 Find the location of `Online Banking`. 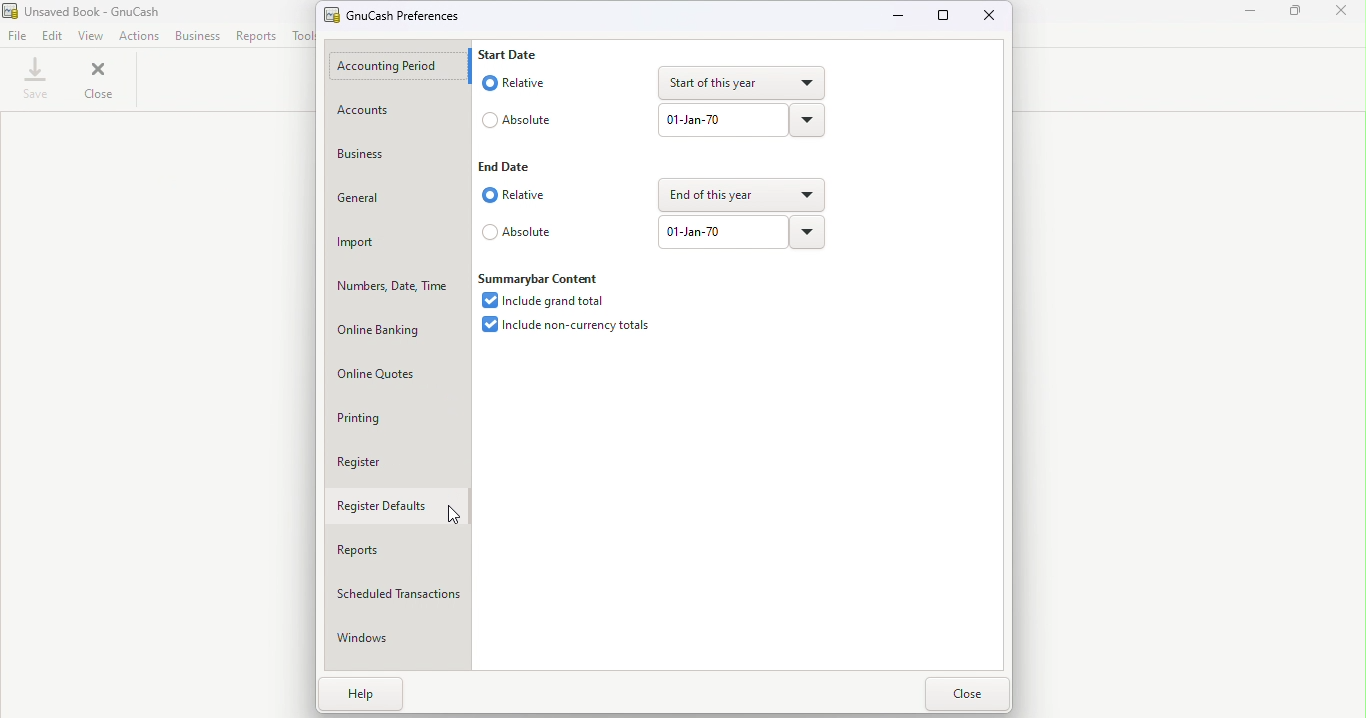

Online Banking is located at coordinates (397, 329).